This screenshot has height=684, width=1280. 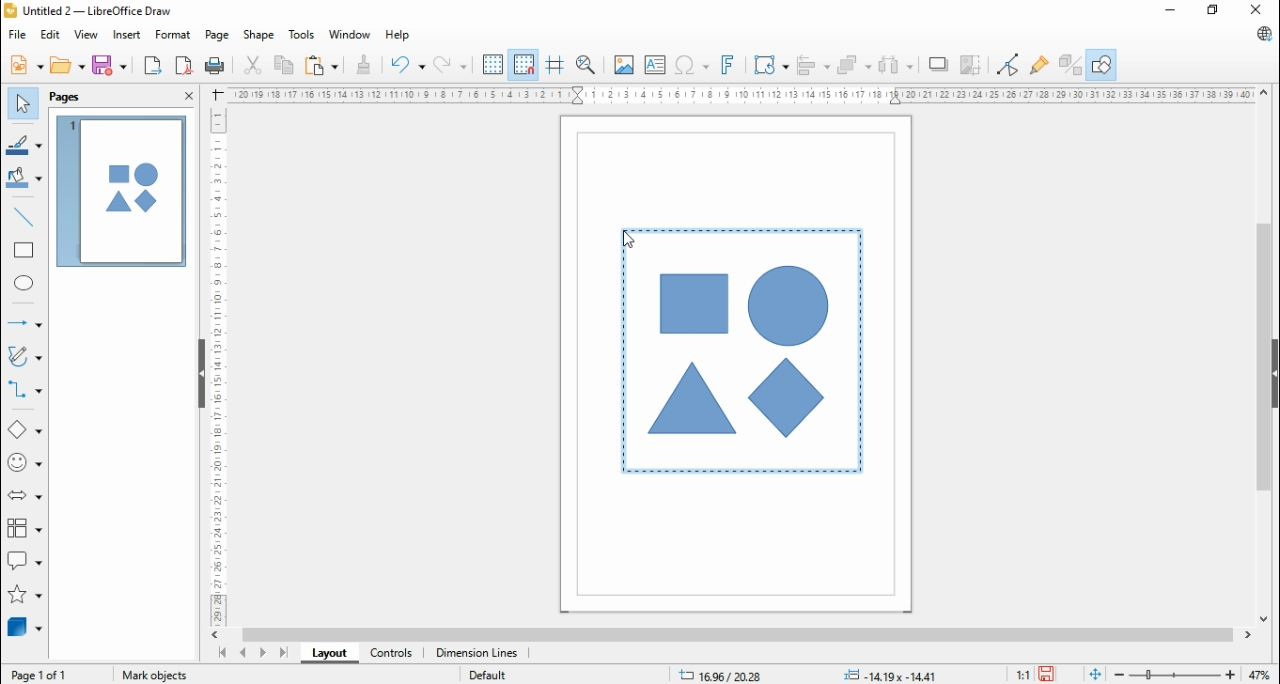 I want to click on cut, so click(x=252, y=65).